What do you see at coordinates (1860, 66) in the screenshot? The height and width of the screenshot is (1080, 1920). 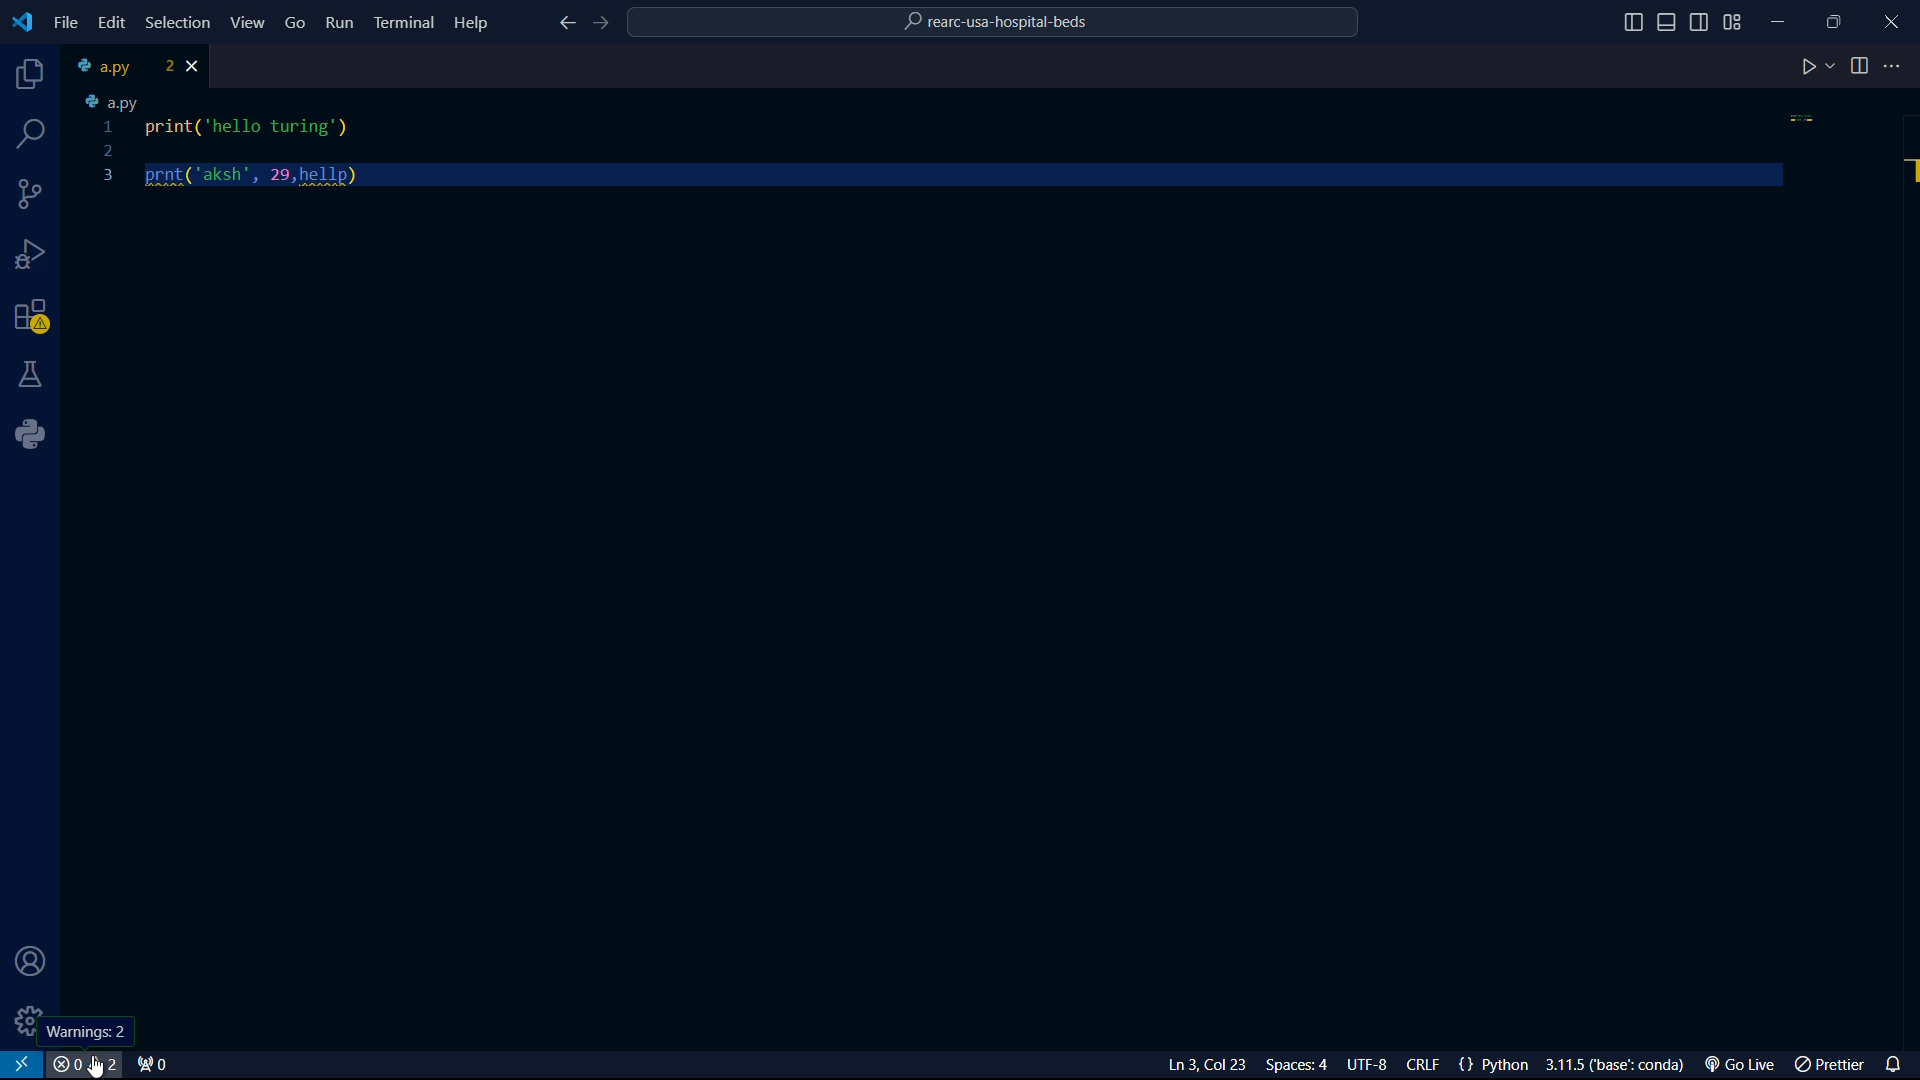 I see `toggle` at bounding box center [1860, 66].